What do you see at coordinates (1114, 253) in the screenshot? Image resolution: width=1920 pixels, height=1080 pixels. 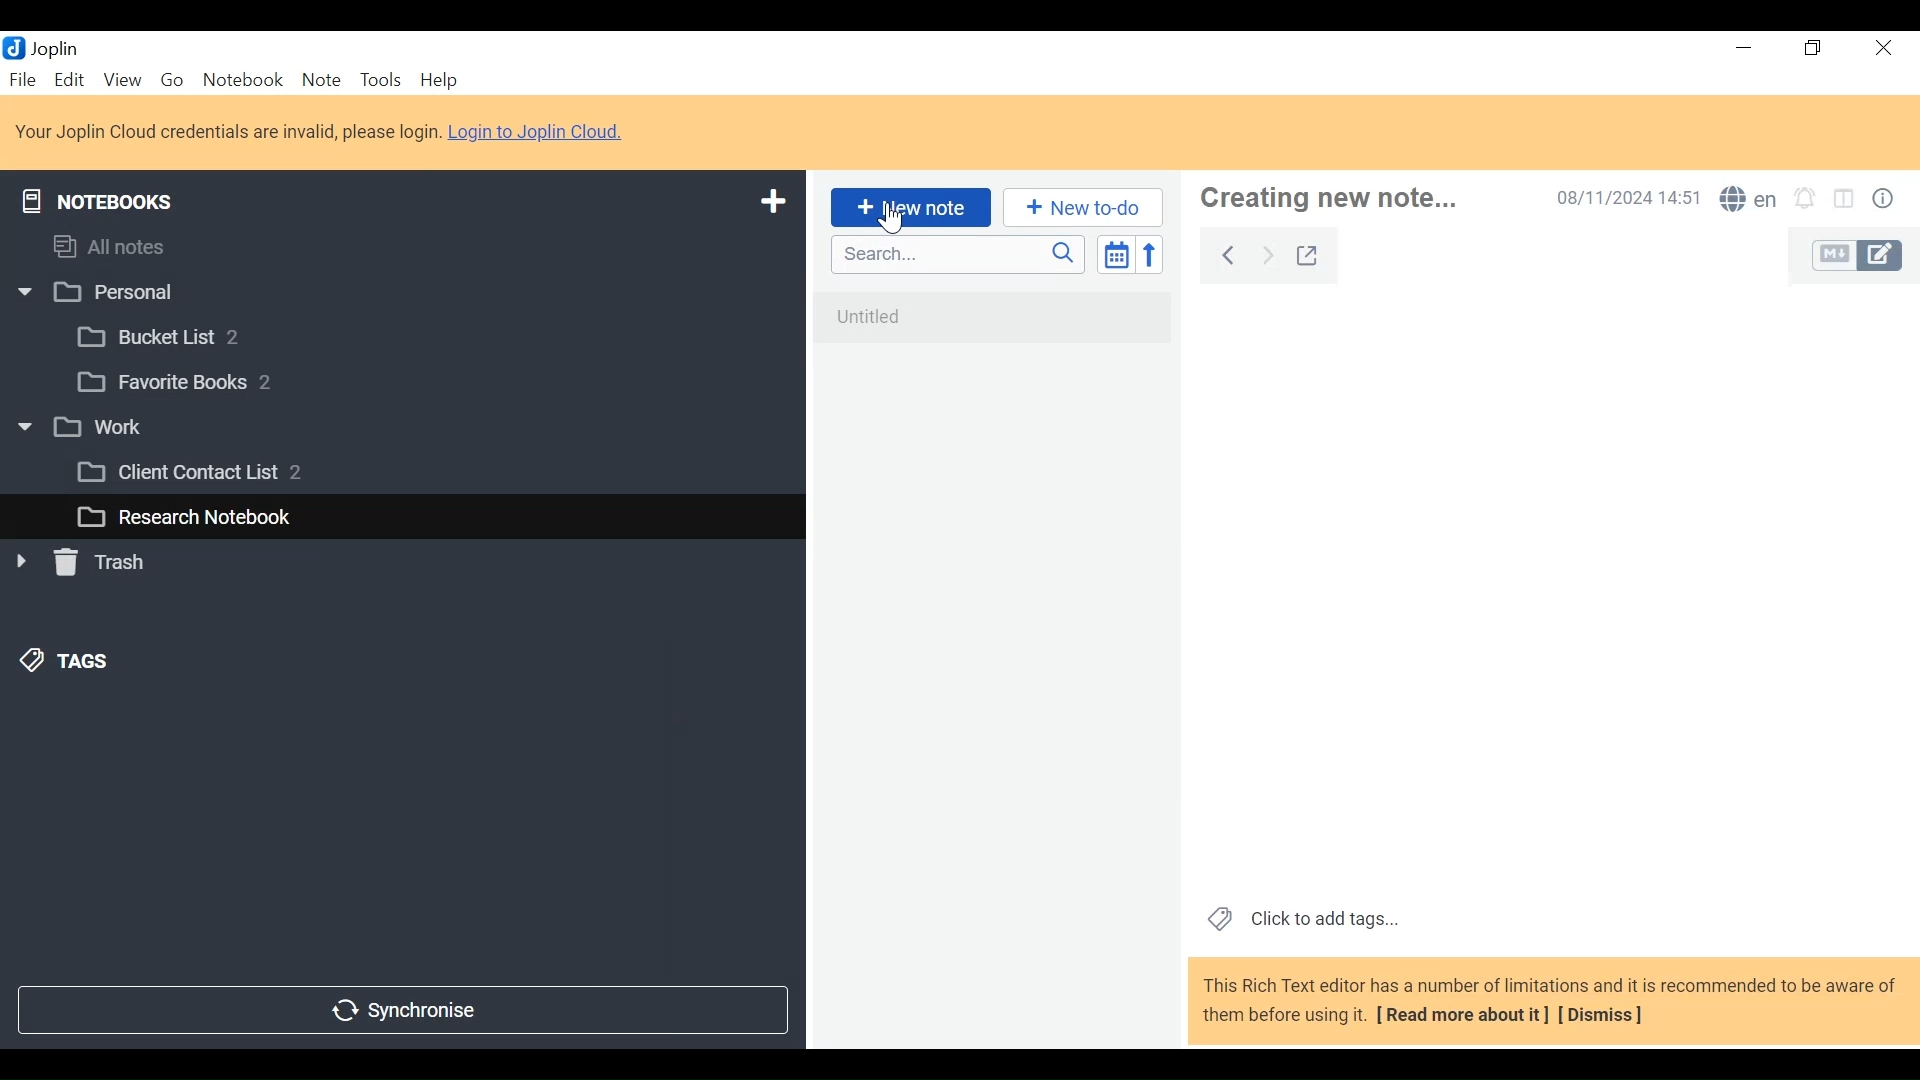 I see `Toggle sort order field` at bounding box center [1114, 253].